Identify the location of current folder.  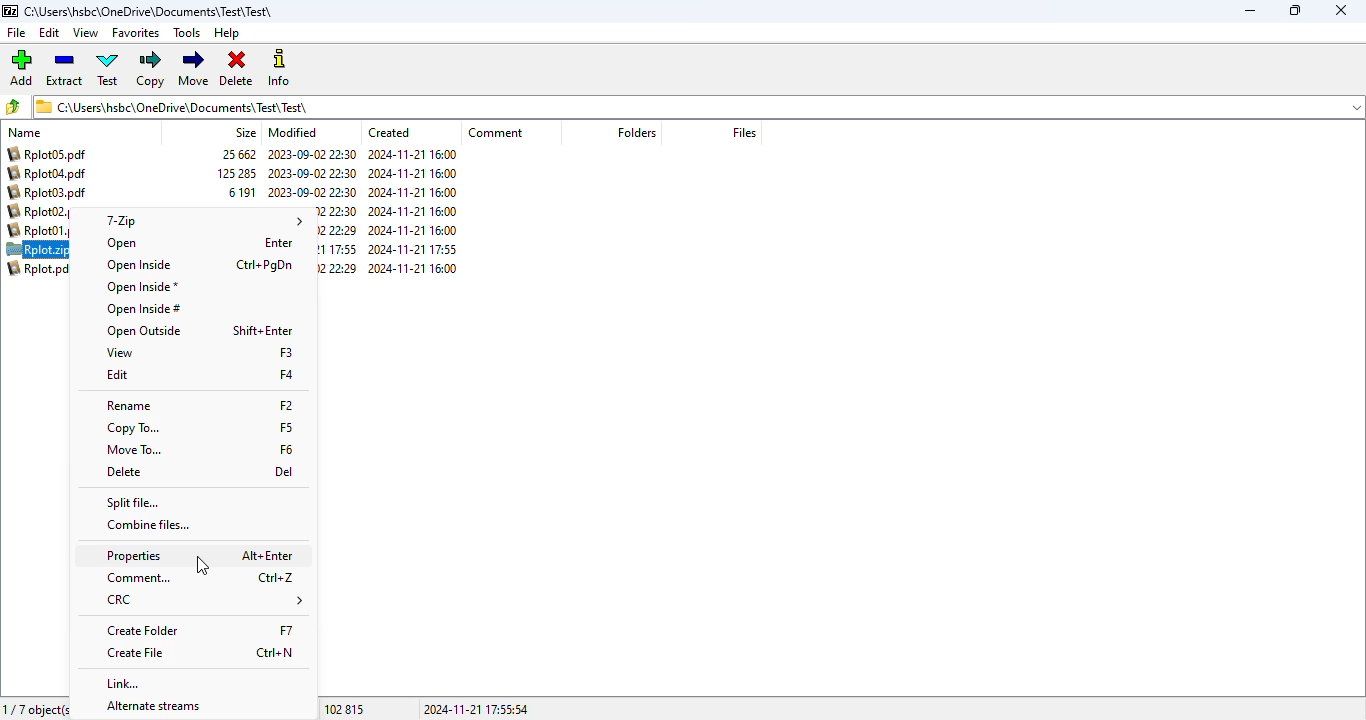
(149, 11).